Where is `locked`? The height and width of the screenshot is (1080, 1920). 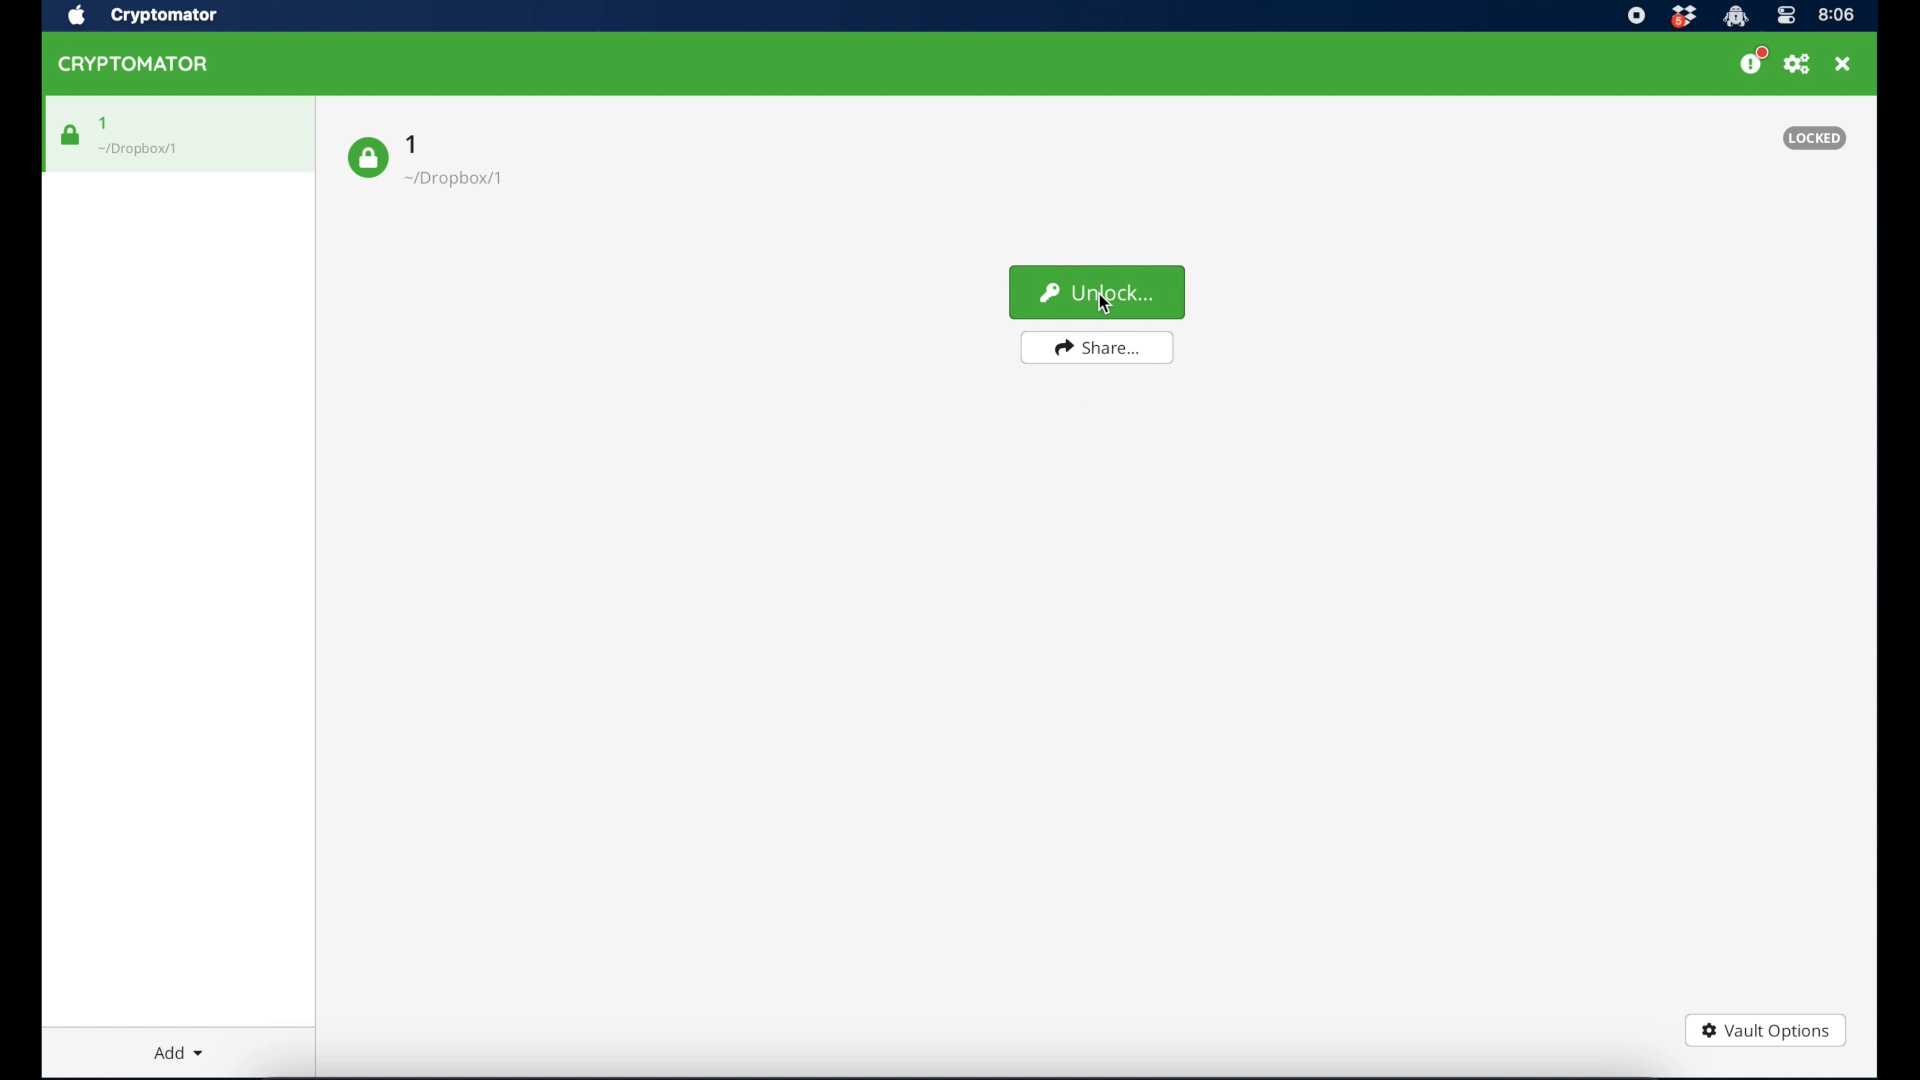
locked is located at coordinates (1814, 138).